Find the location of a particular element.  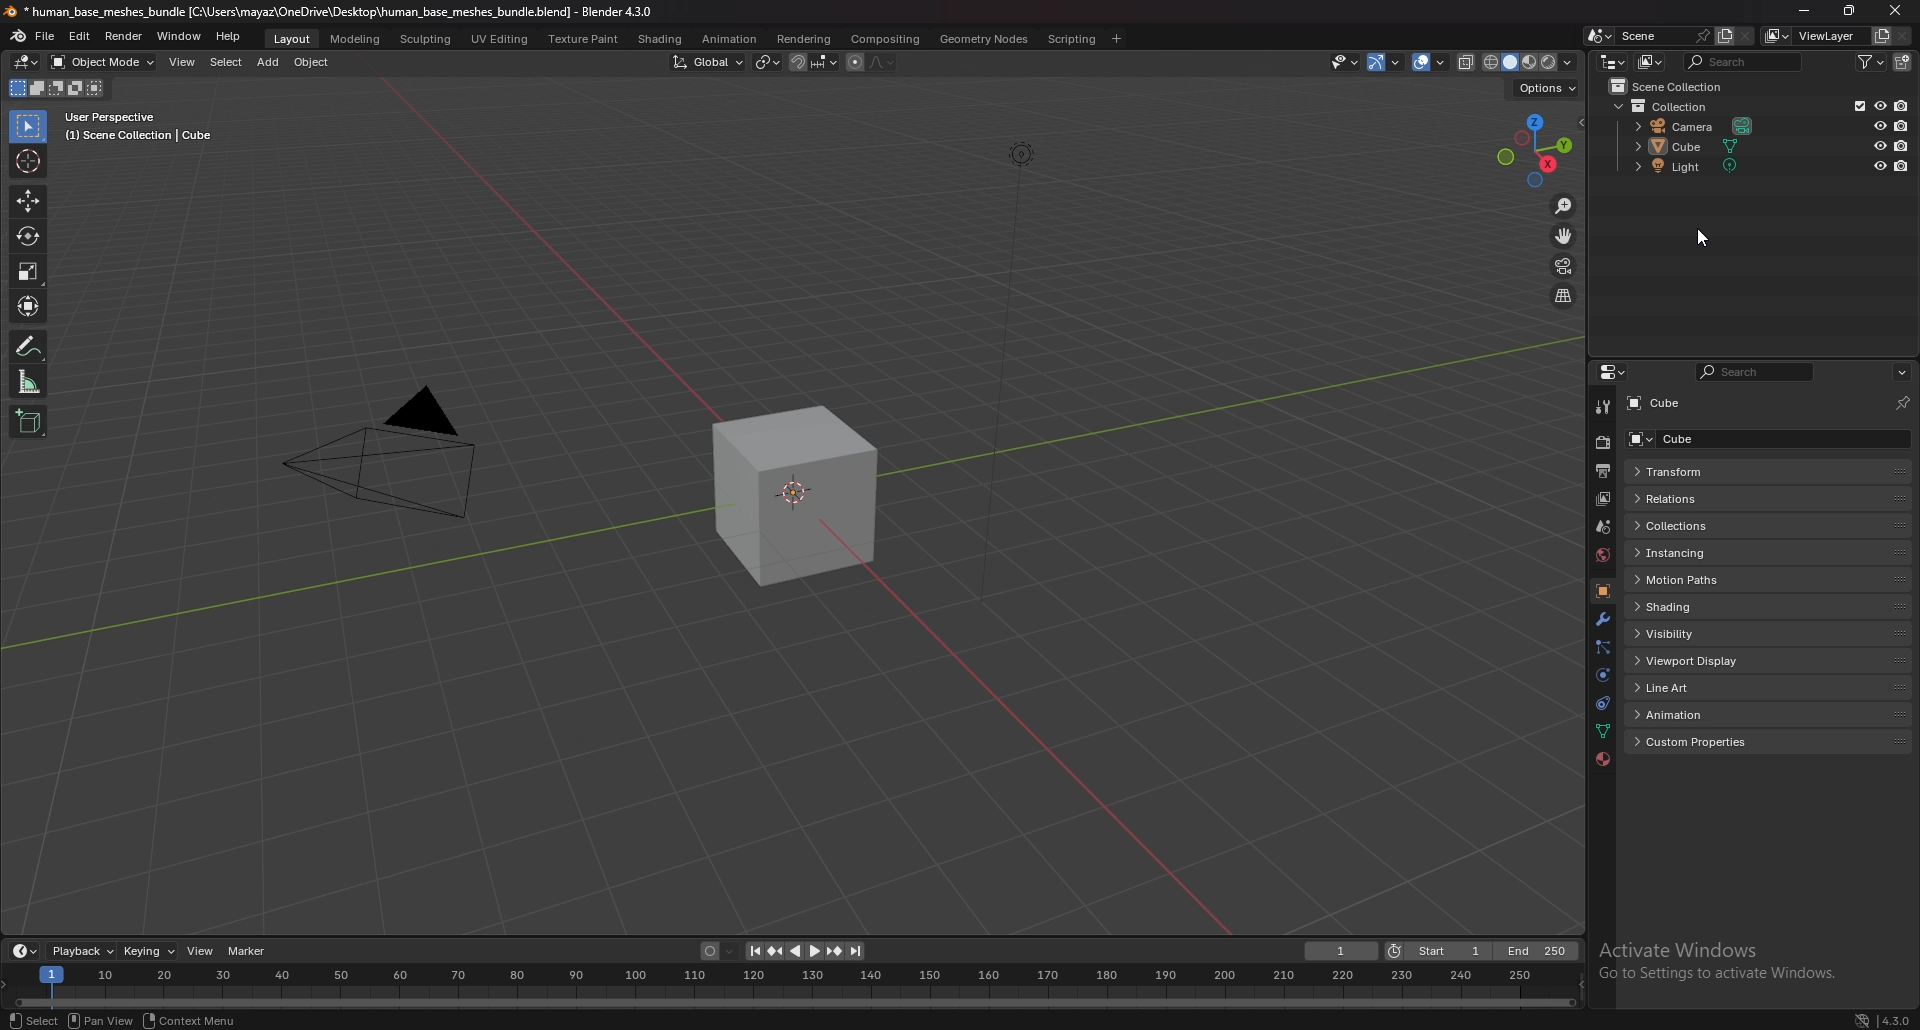

play animation is located at coordinates (806, 951).